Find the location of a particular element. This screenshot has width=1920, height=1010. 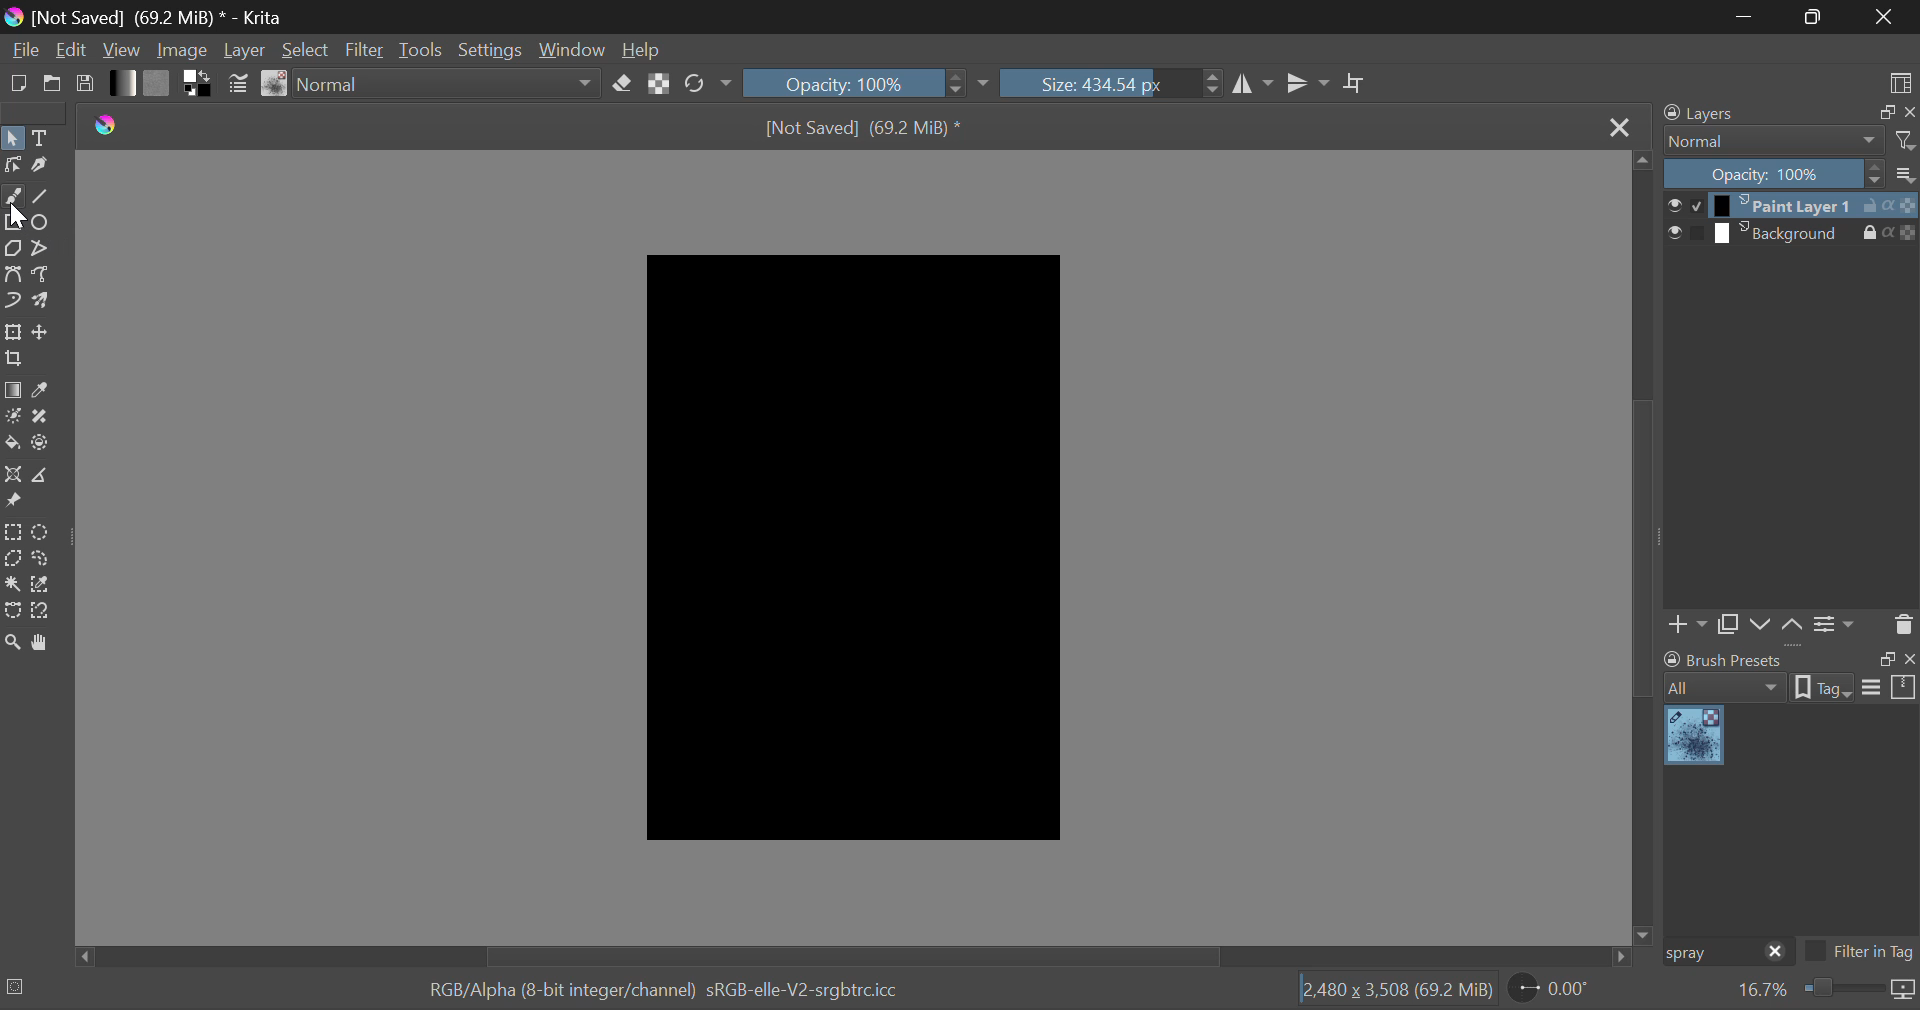

actions is located at coordinates (1890, 232).